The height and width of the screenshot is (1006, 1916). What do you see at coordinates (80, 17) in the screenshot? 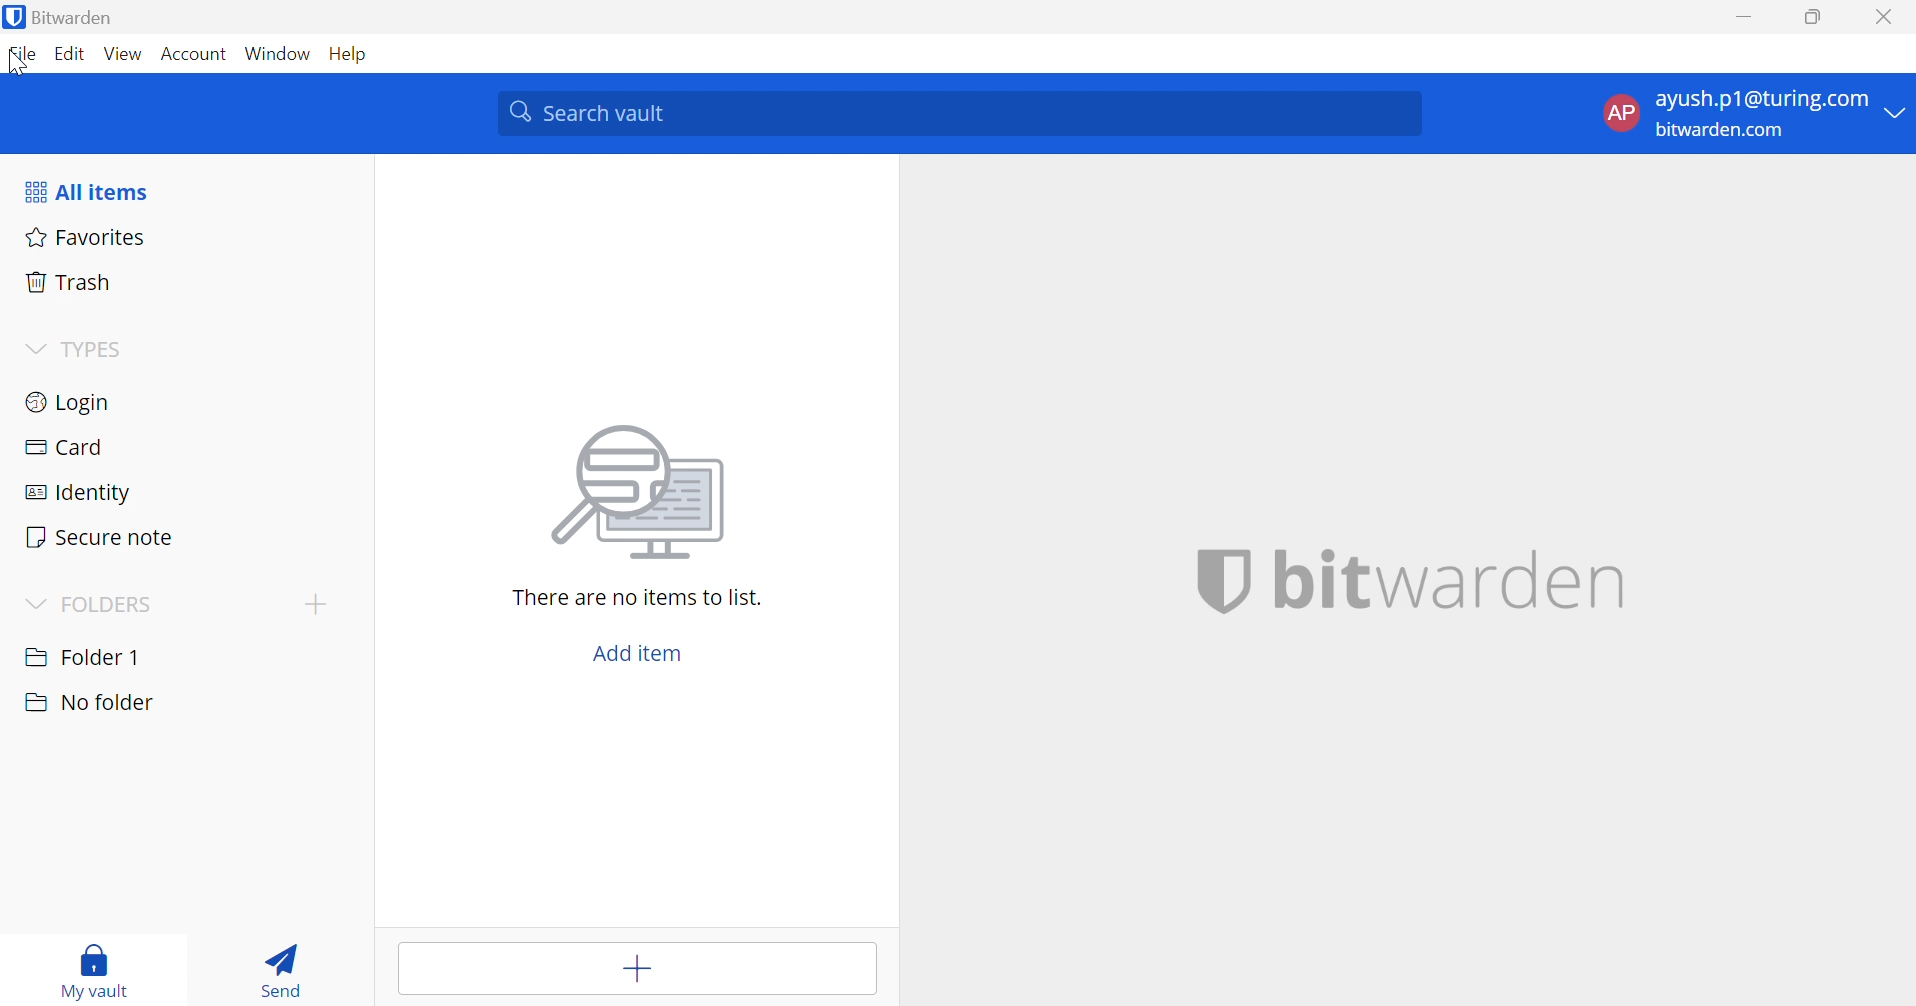
I see `Bitwarden` at bounding box center [80, 17].